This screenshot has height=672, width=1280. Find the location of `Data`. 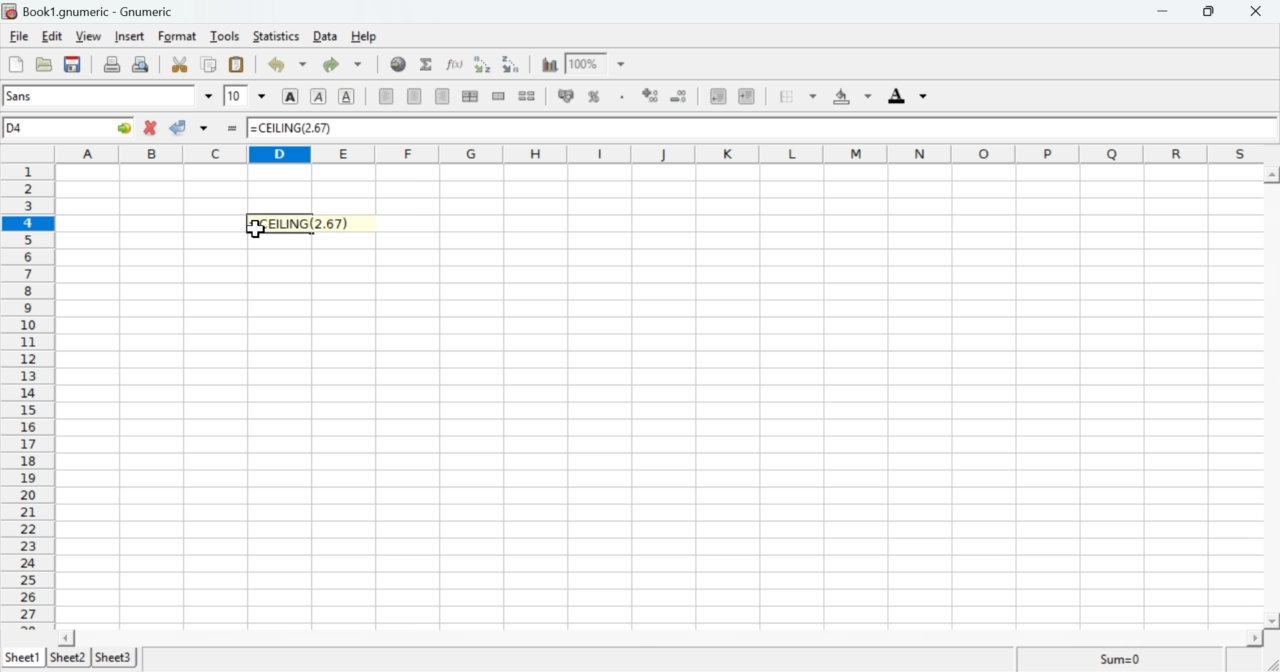

Data is located at coordinates (327, 37).